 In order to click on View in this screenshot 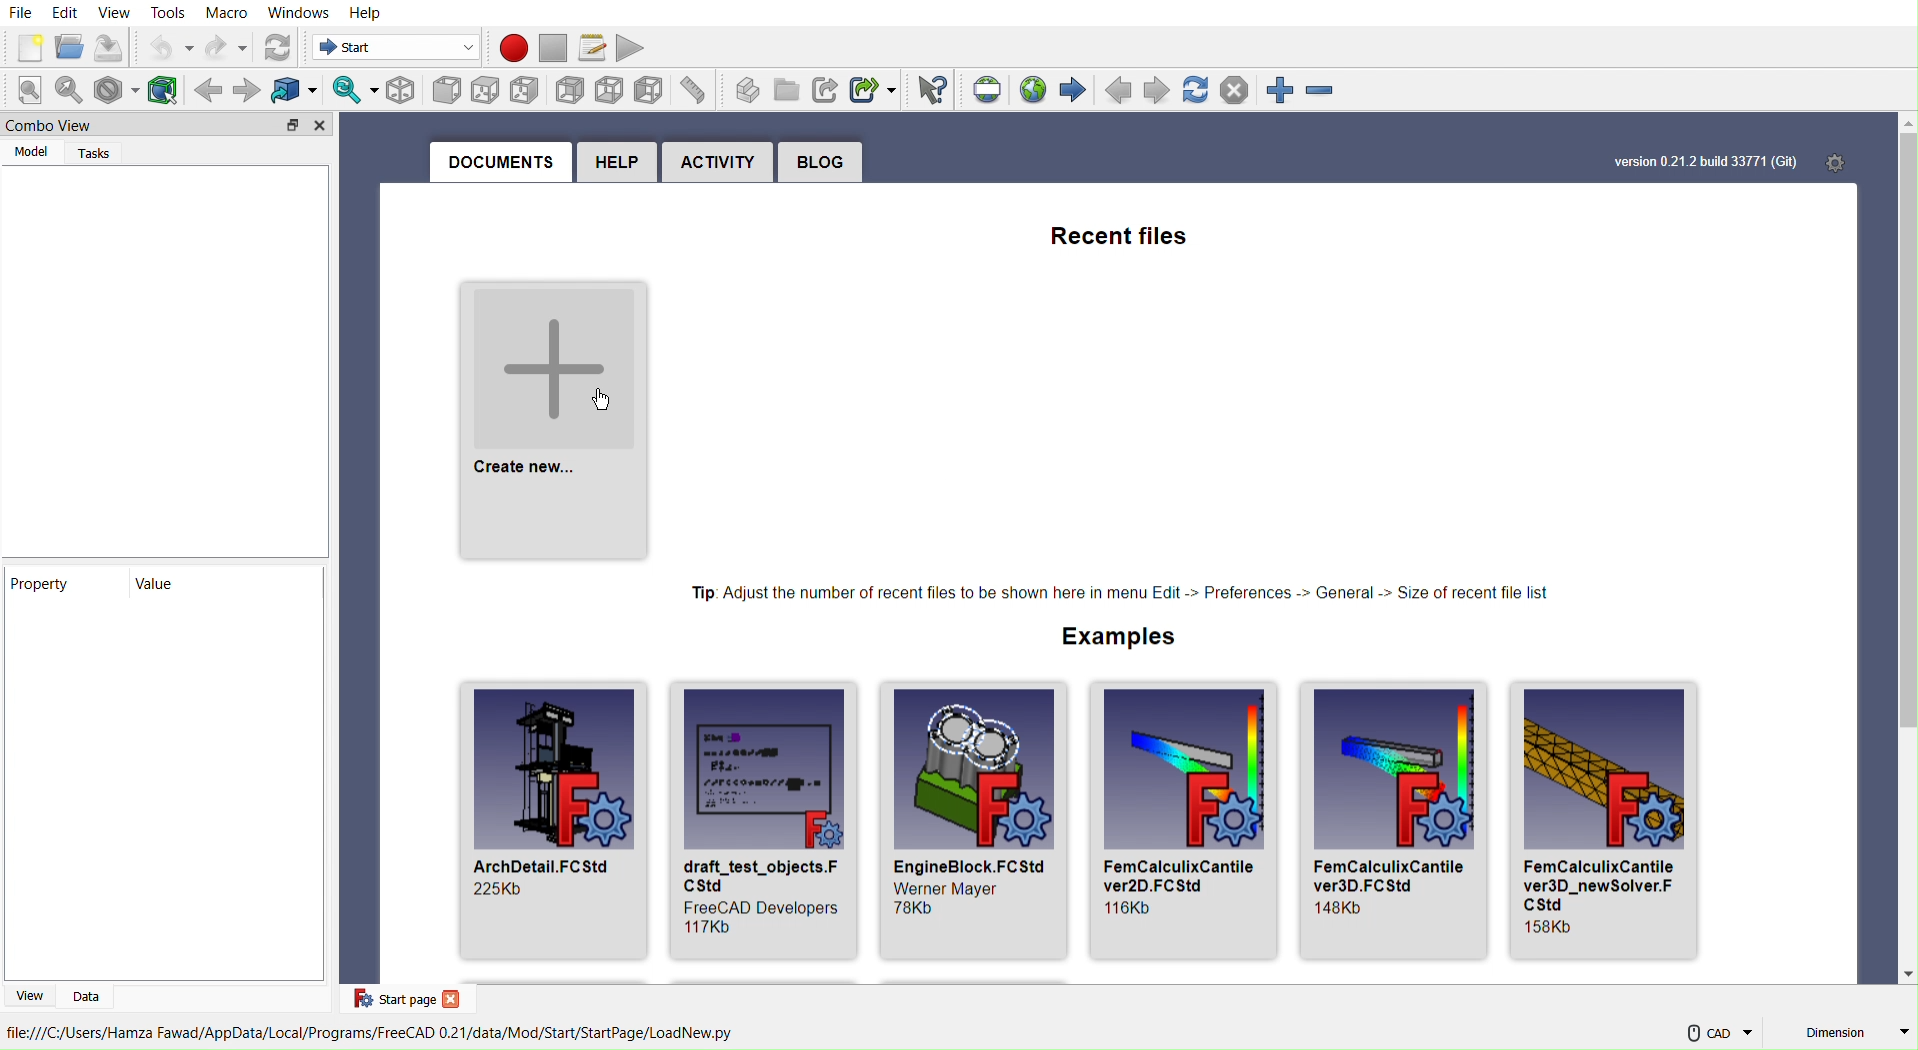, I will do `click(30, 994)`.